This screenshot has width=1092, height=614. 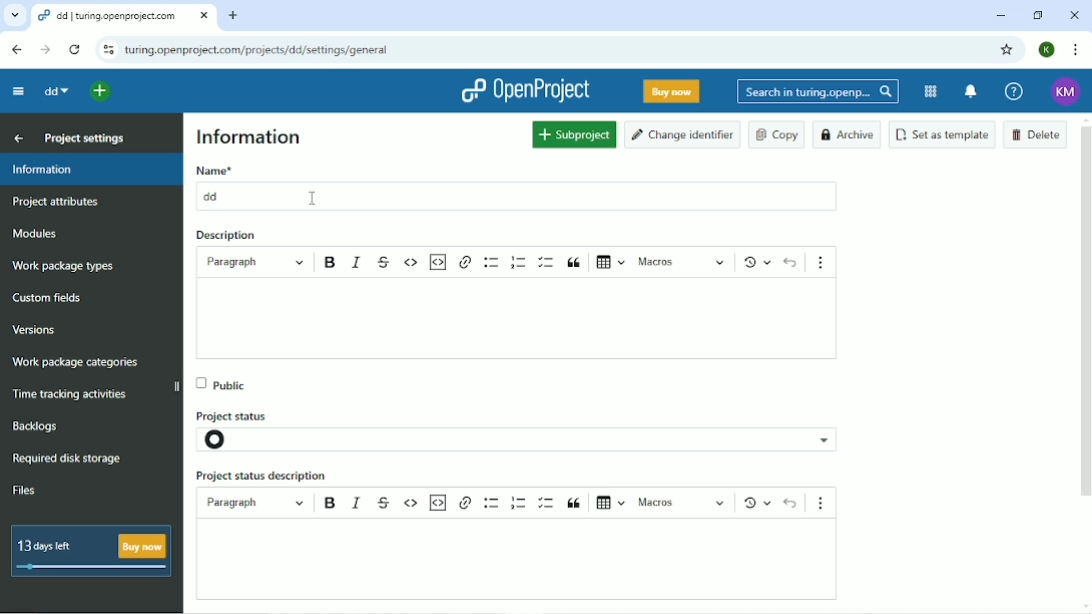 What do you see at coordinates (575, 263) in the screenshot?
I see `Block quote` at bounding box center [575, 263].